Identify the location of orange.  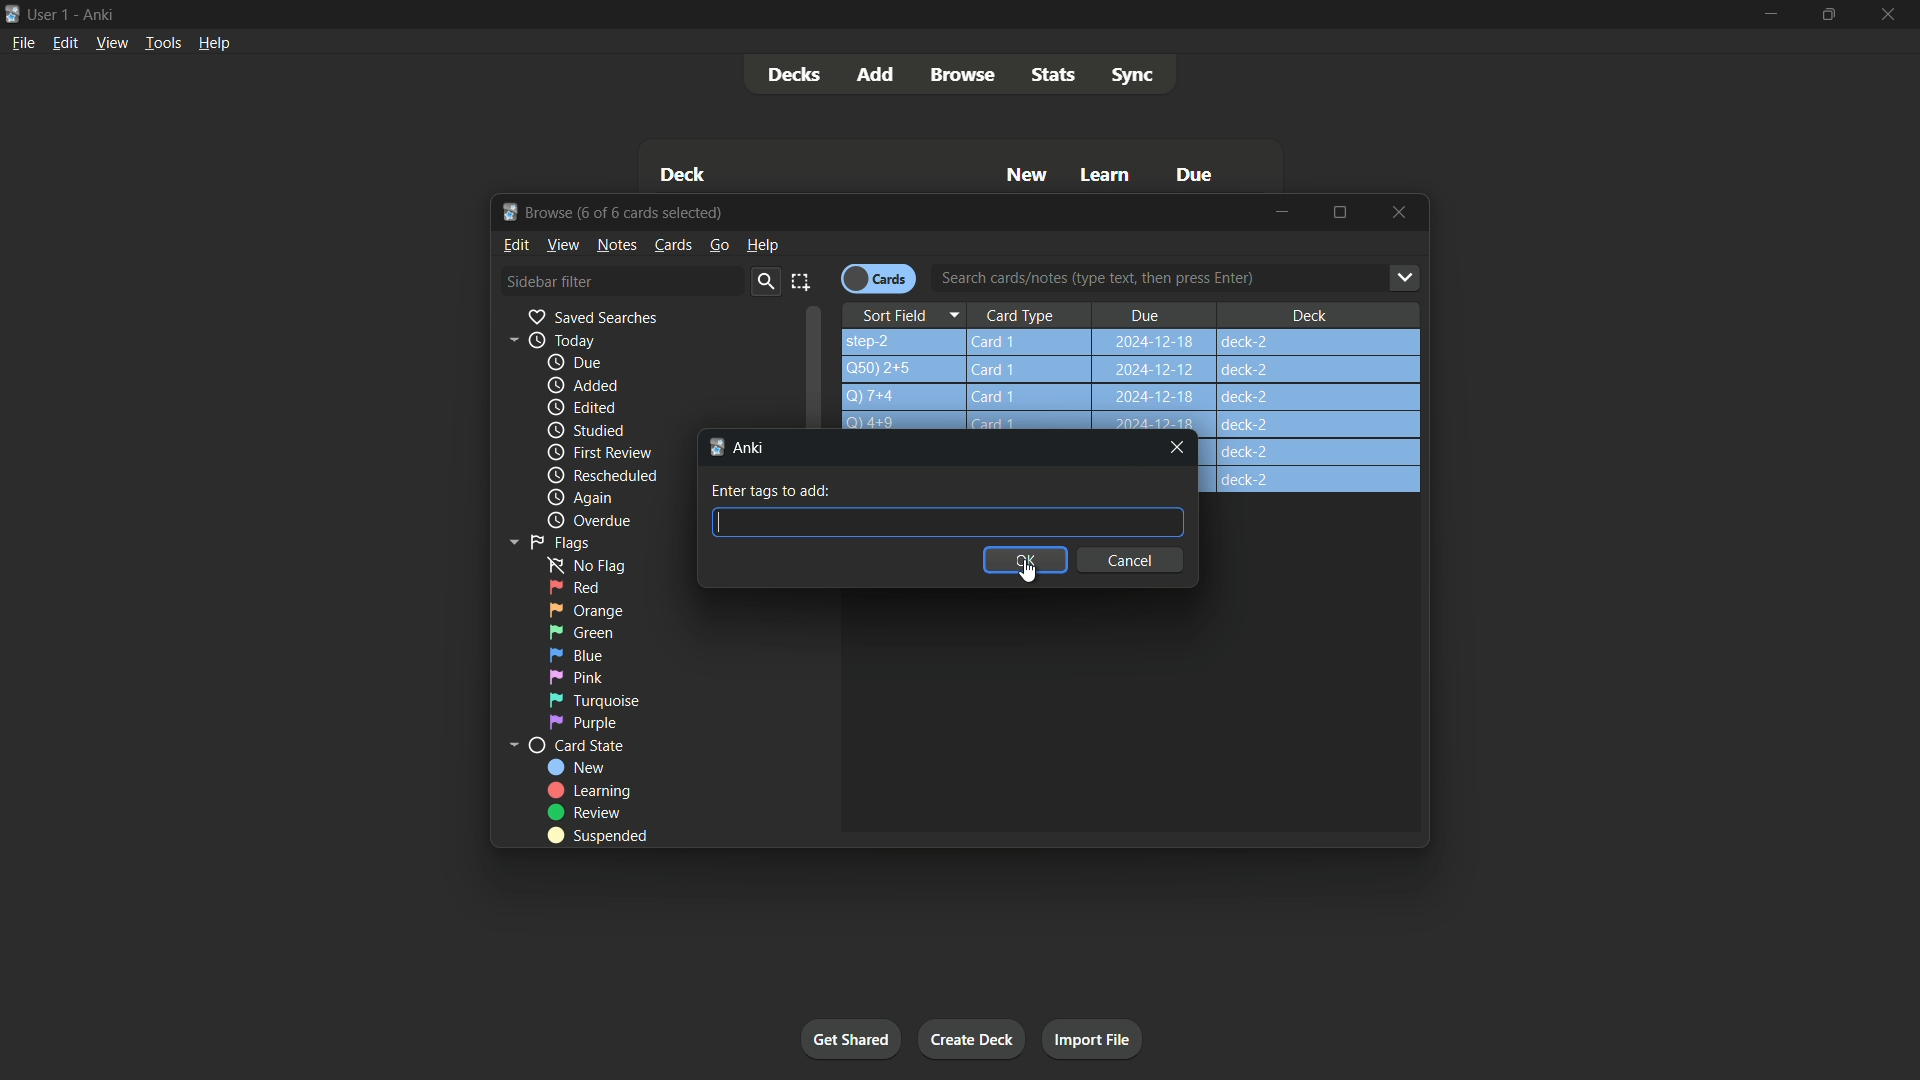
(587, 609).